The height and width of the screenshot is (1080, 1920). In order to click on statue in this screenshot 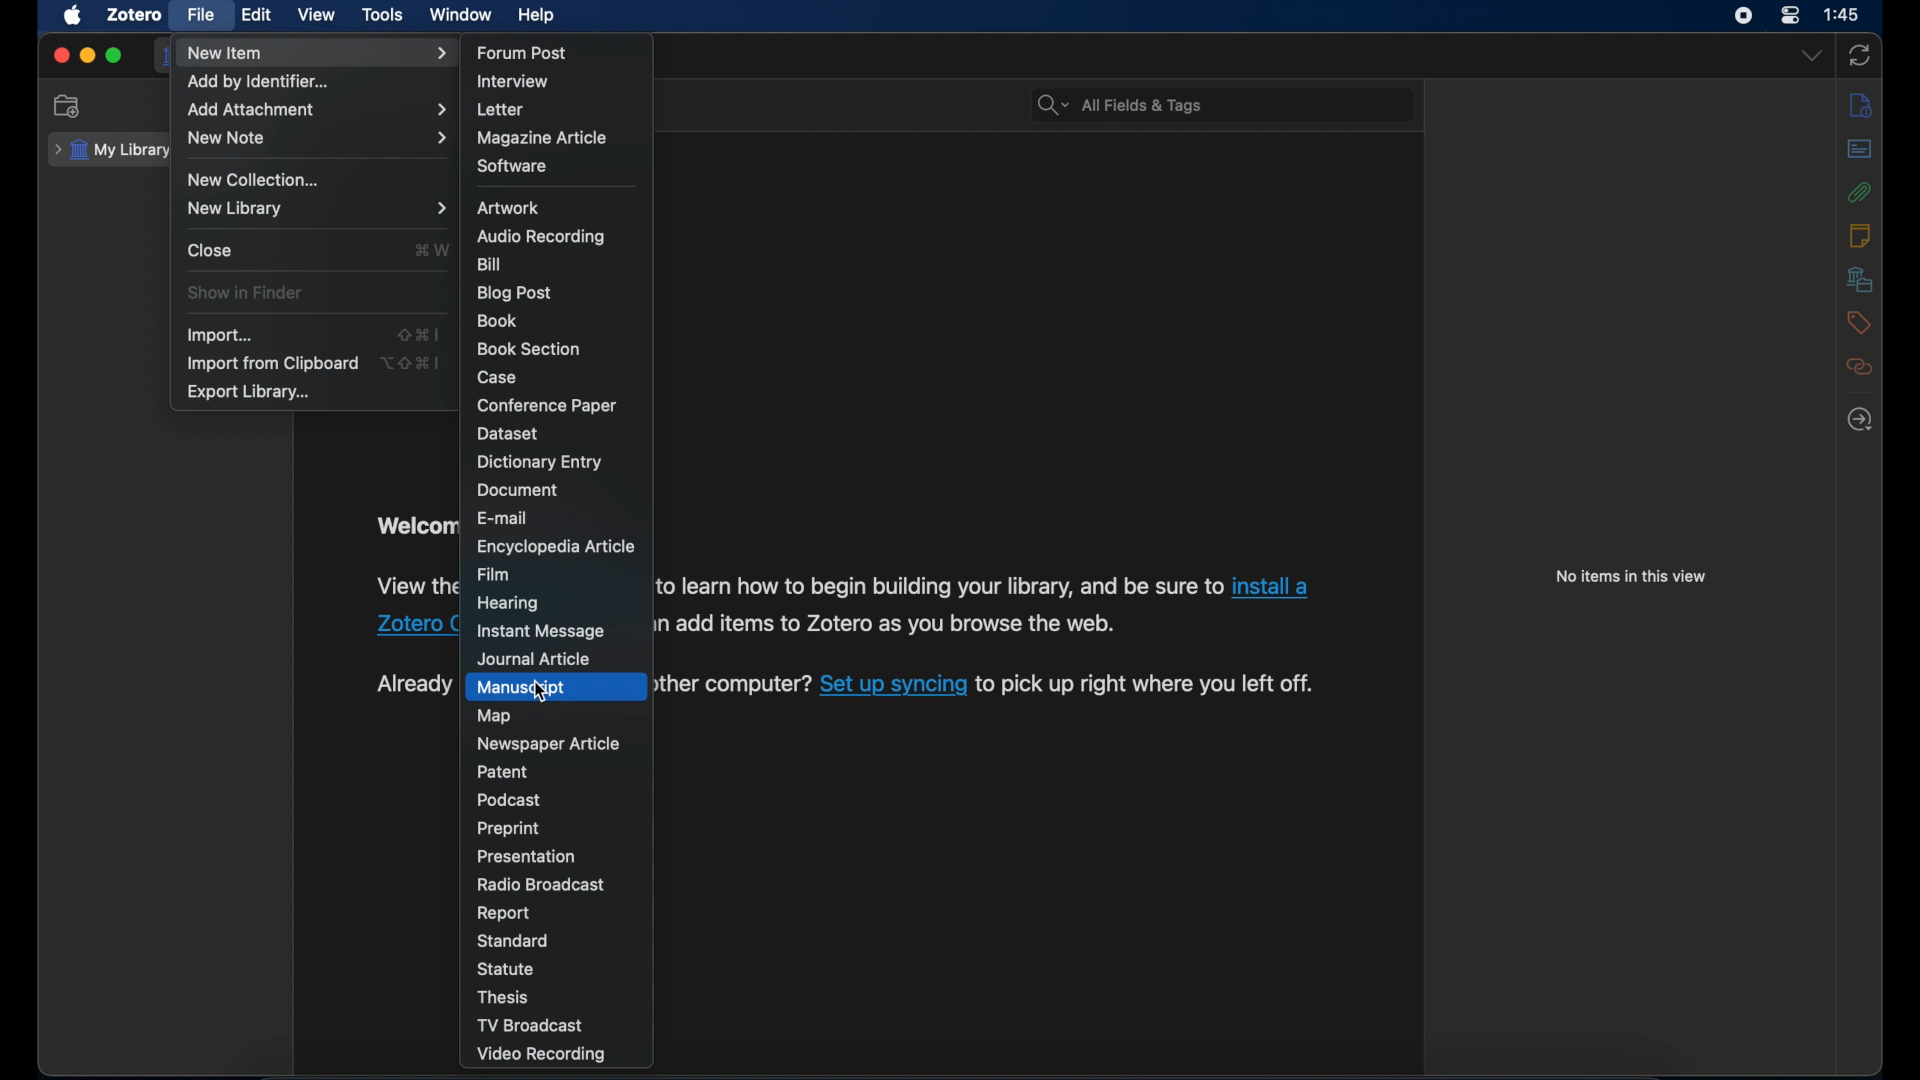, I will do `click(506, 969)`.